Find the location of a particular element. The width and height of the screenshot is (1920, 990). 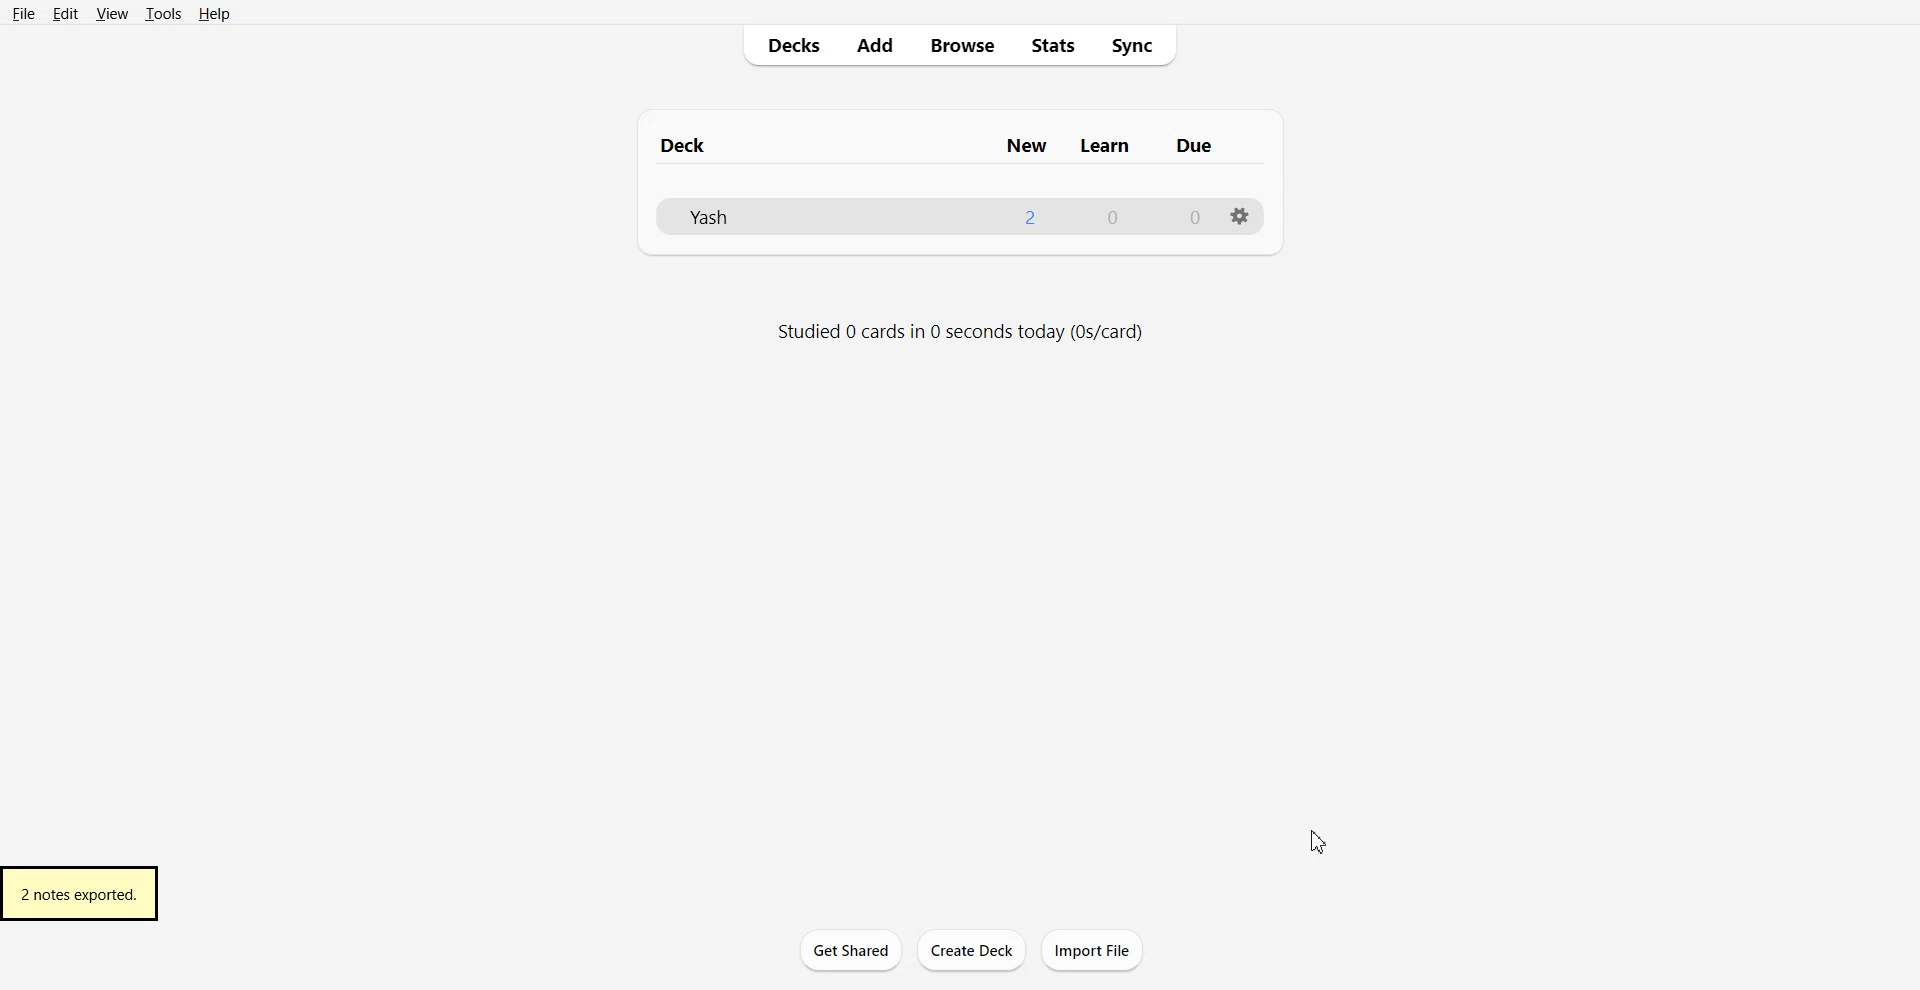

Edit is located at coordinates (68, 14).